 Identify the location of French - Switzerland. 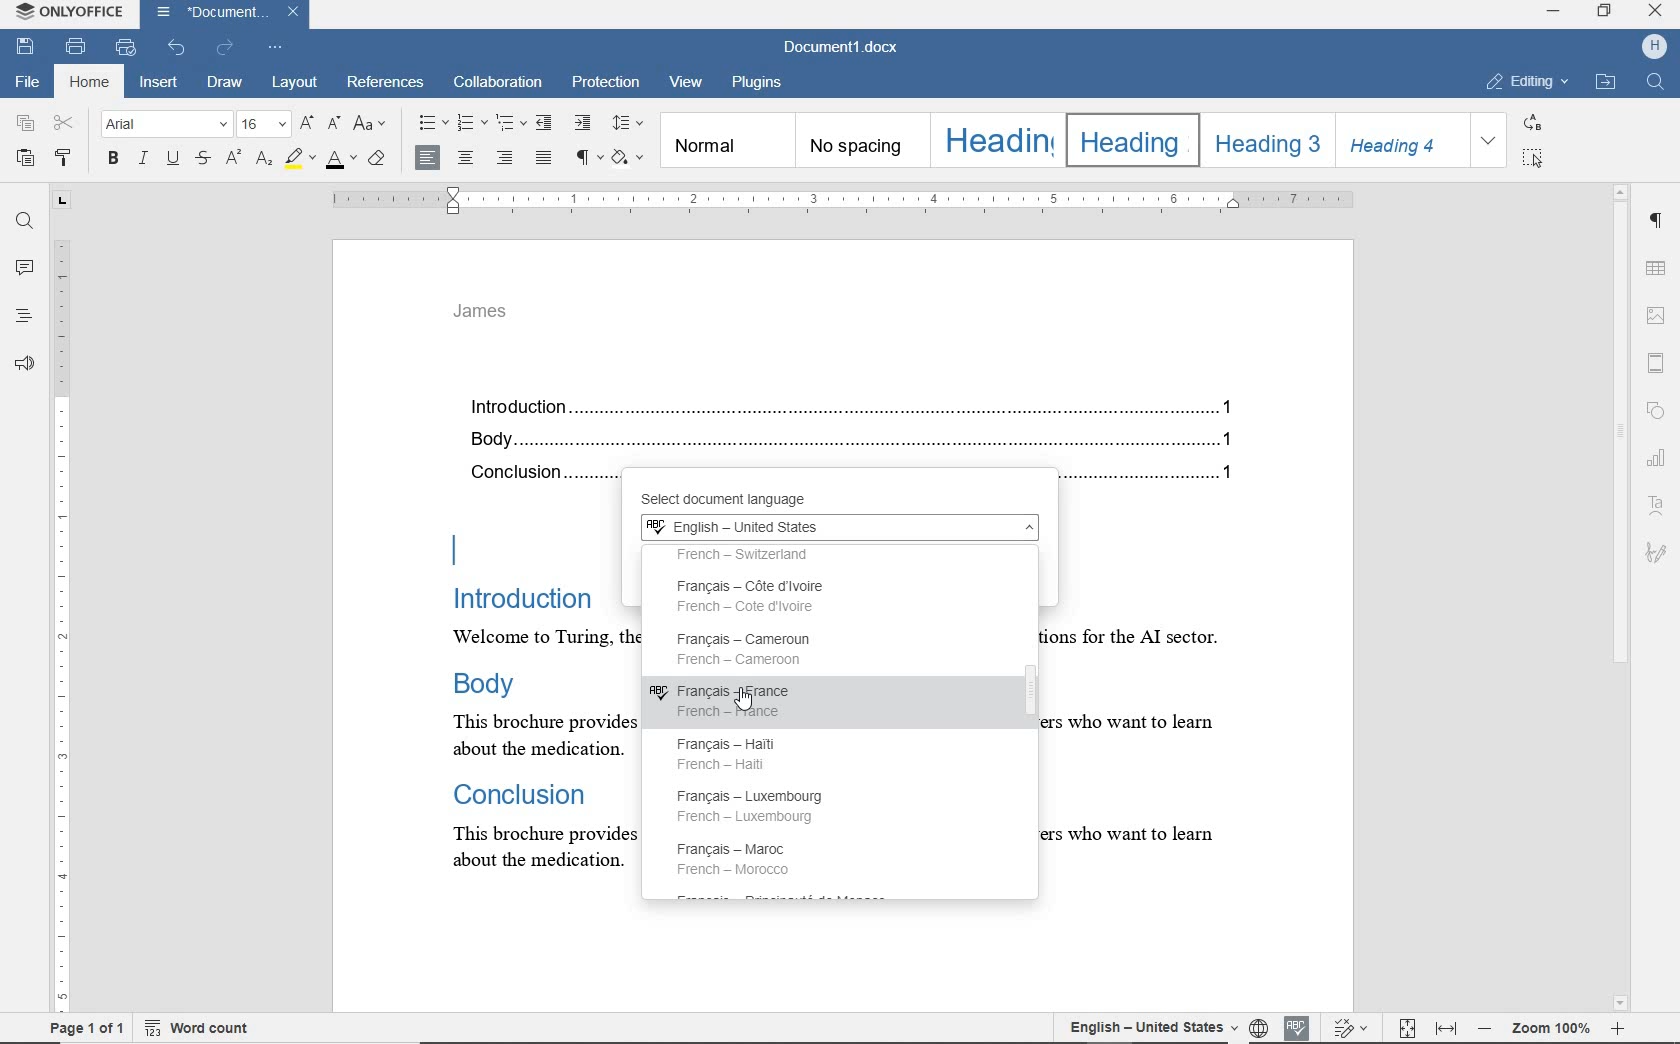
(781, 557).